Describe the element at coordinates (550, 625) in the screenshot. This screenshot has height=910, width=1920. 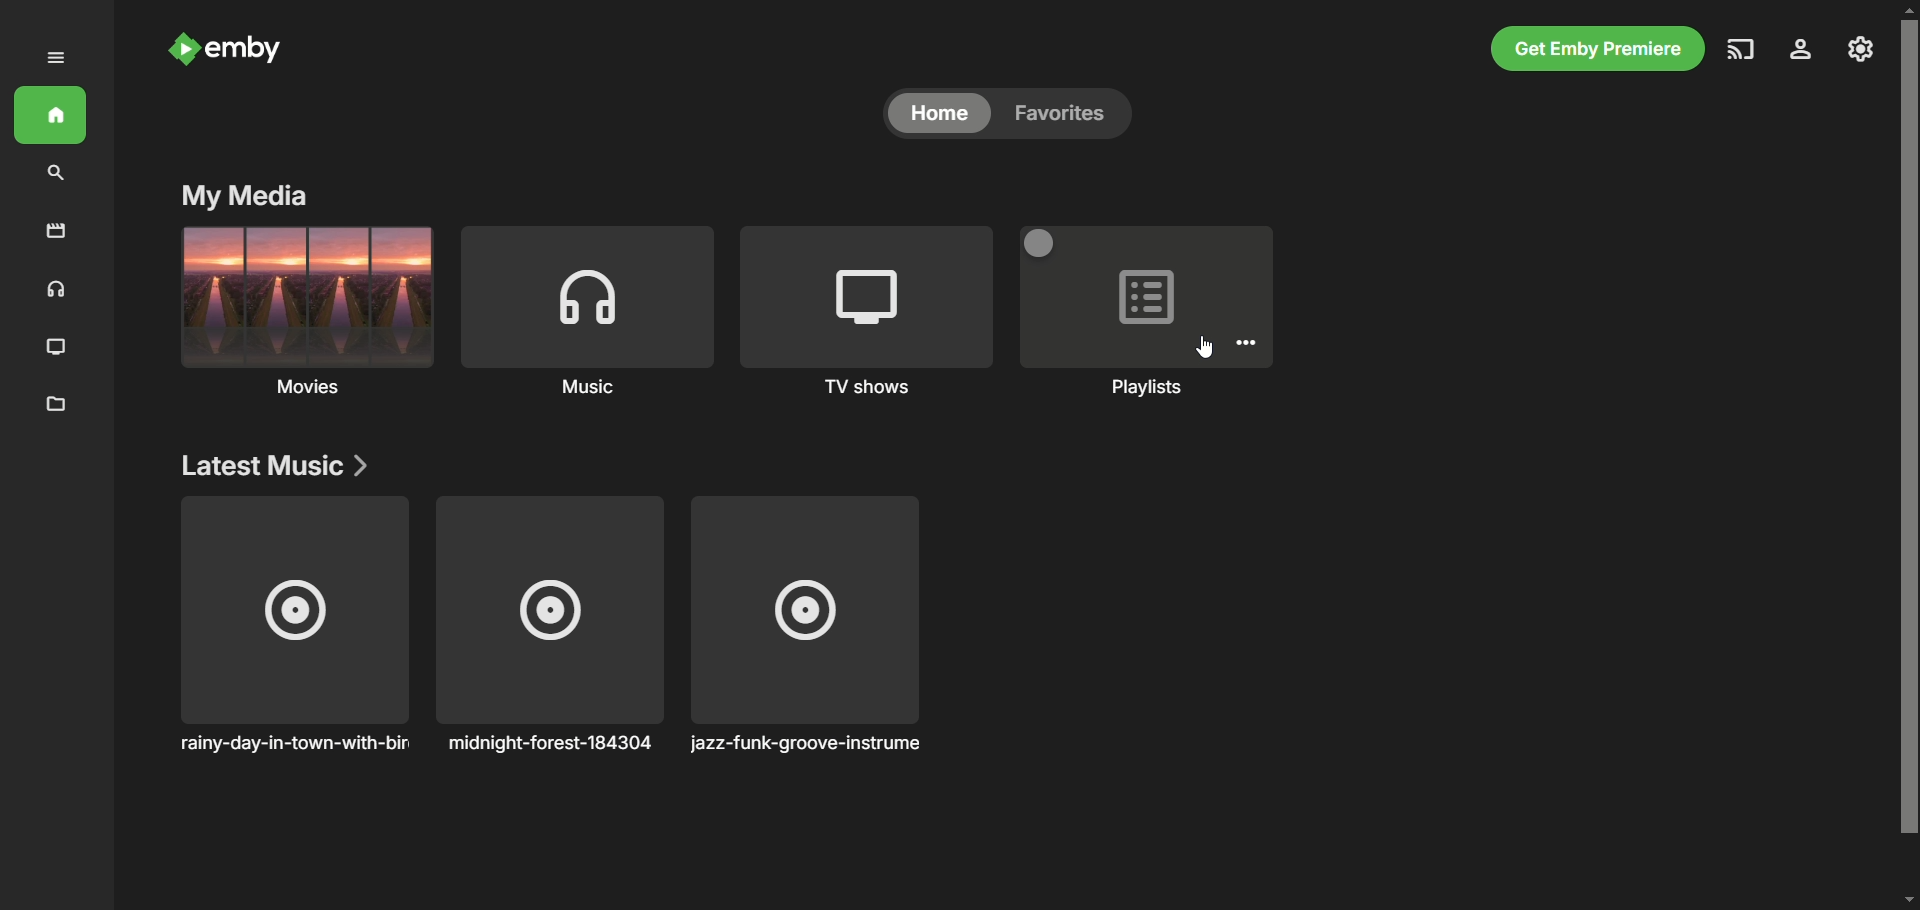
I see `Music album` at that location.